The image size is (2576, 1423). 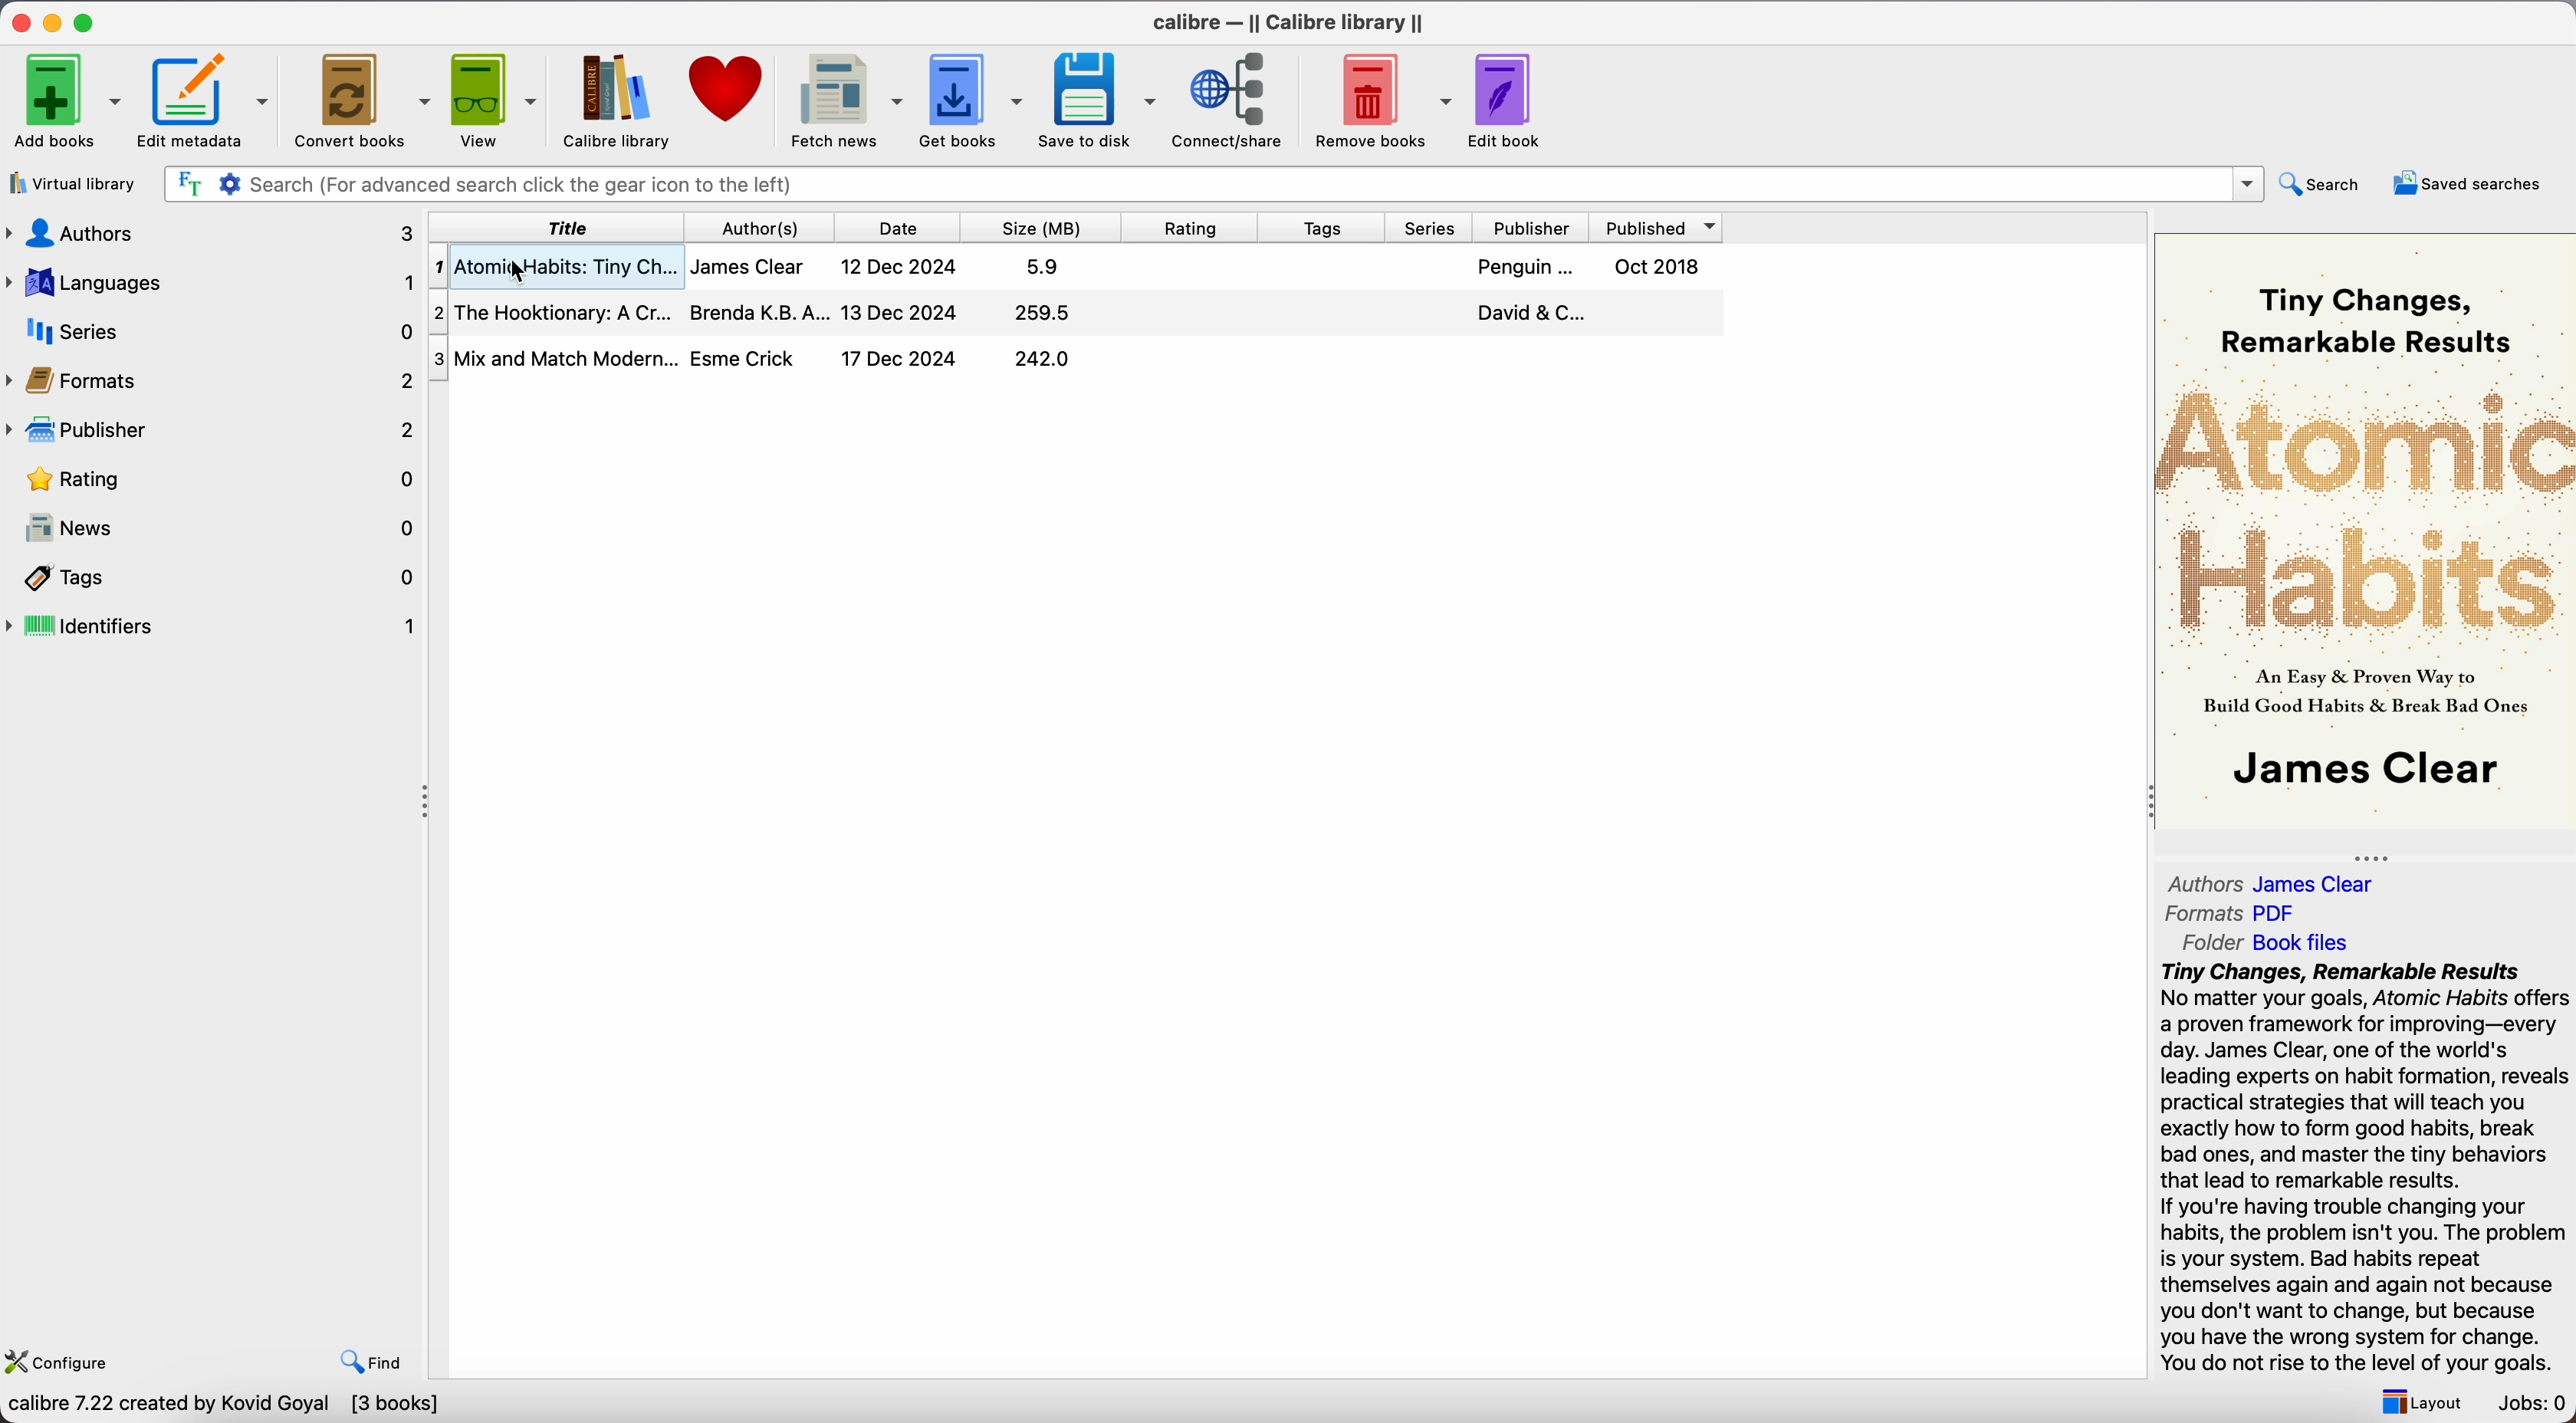 I want to click on news, so click(x=217, y=525).